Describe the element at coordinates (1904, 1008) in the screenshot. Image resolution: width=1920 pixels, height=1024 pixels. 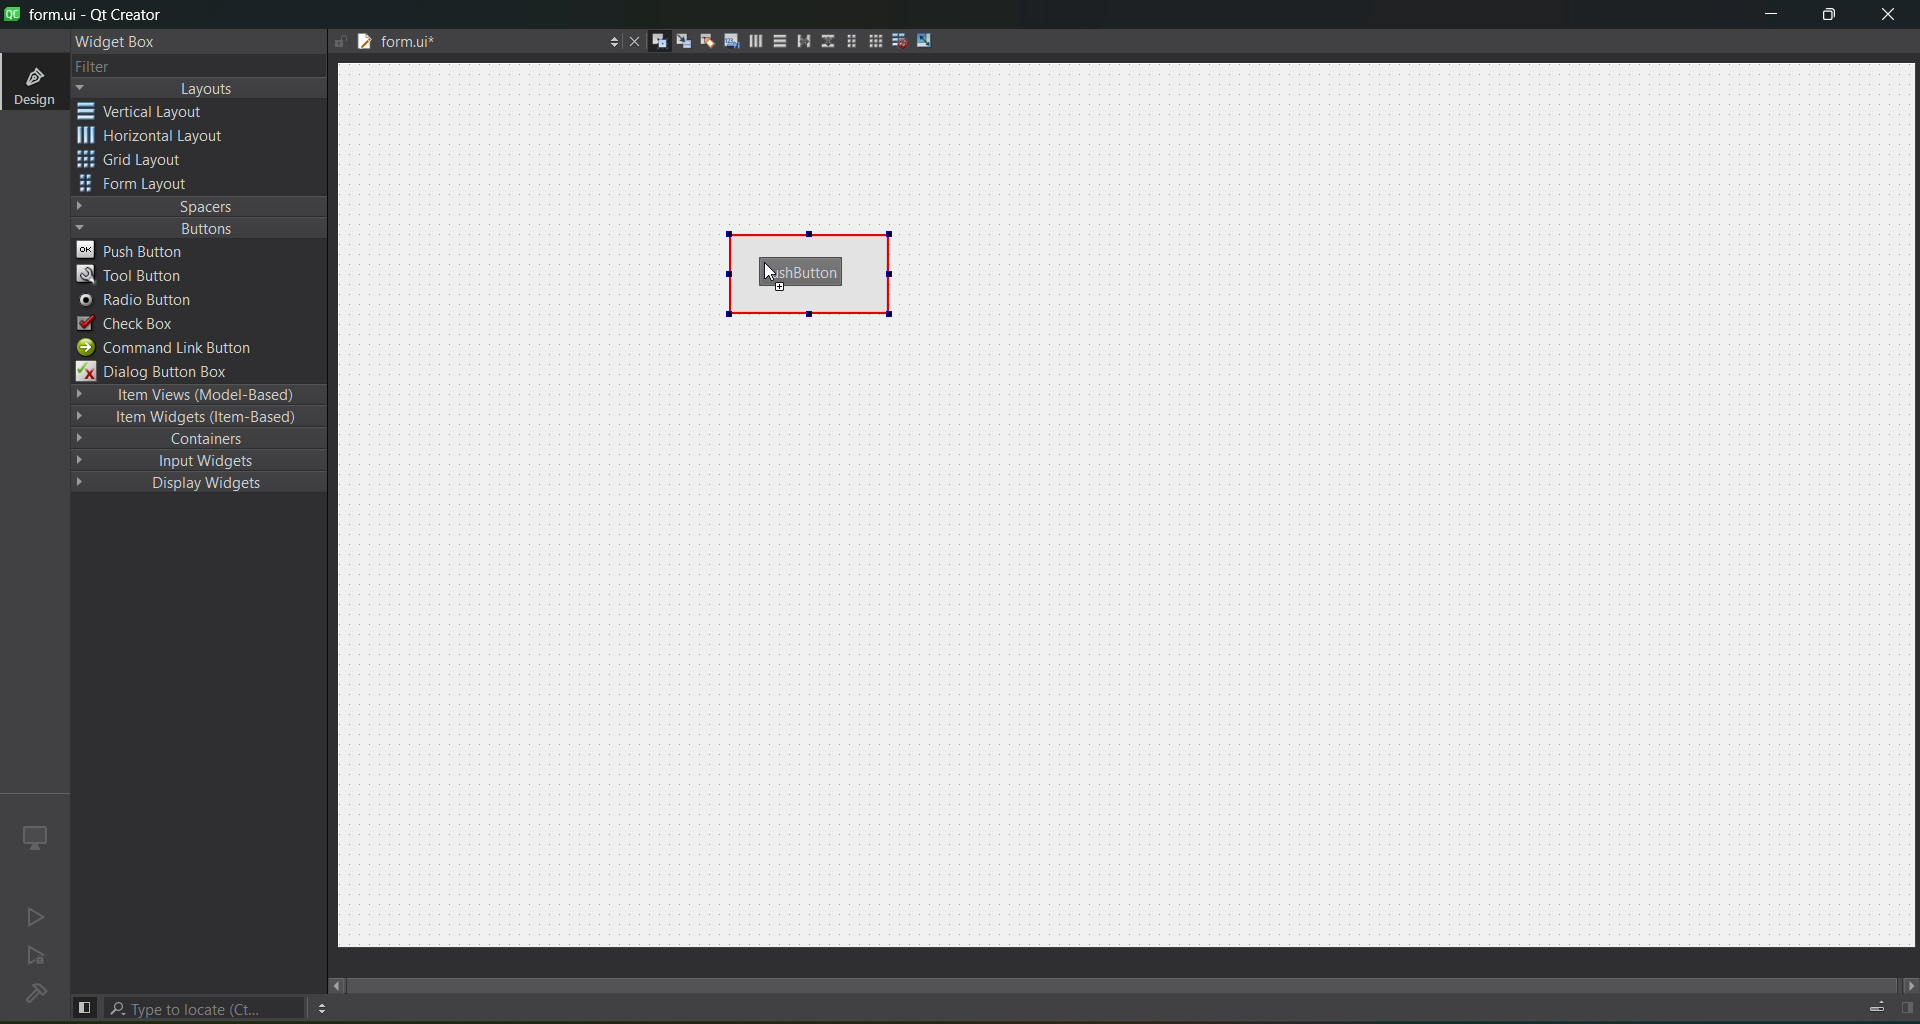
I see `Show/hide right pane` at that location.